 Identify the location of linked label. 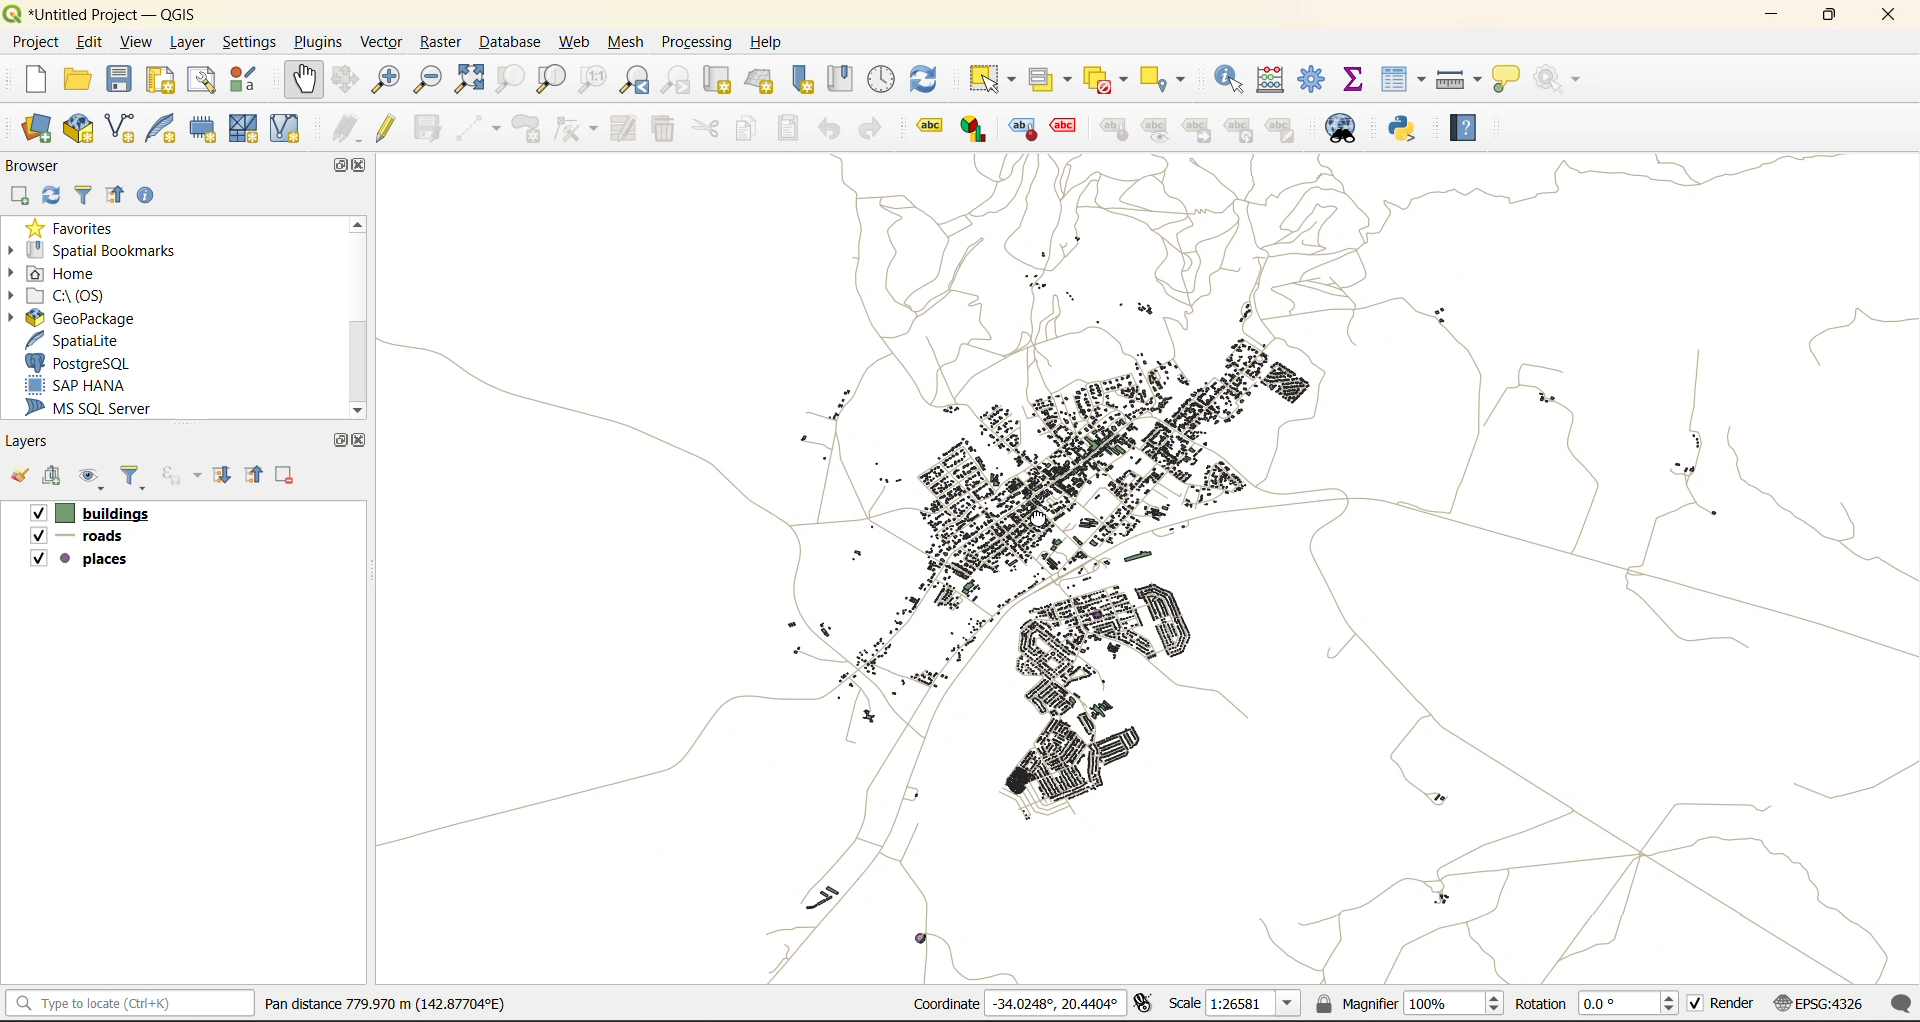
(1203, 131).